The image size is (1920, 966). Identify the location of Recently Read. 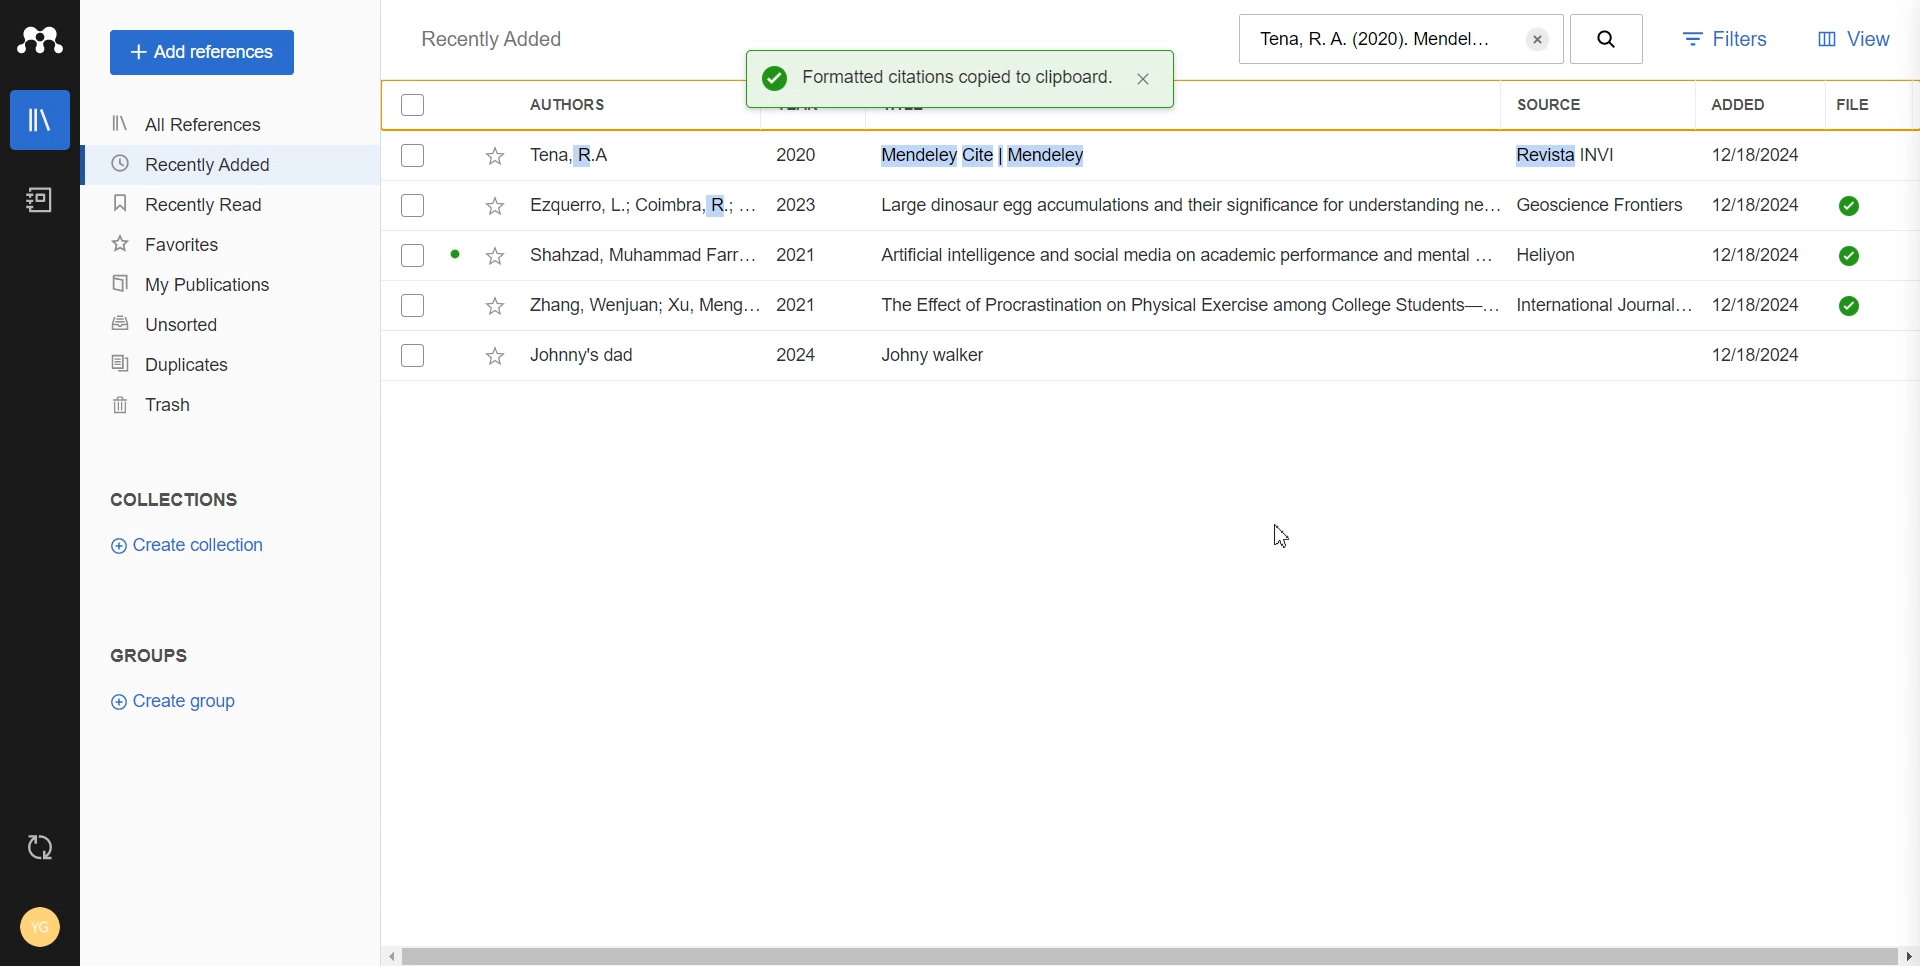
(227, 204).